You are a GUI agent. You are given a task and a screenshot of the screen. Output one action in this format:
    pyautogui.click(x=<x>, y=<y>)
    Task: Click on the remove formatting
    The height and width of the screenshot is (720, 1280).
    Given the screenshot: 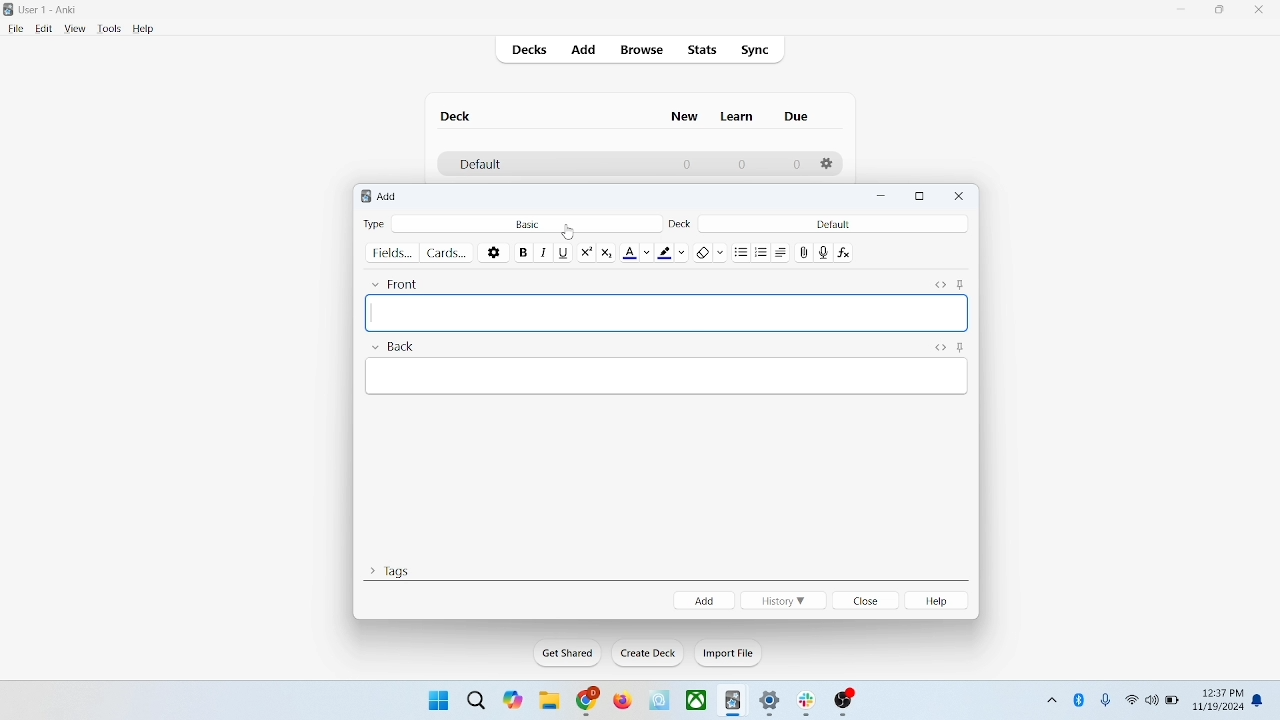 What is the action you would take?
    pyautogui.click(x=711, y=251)
    